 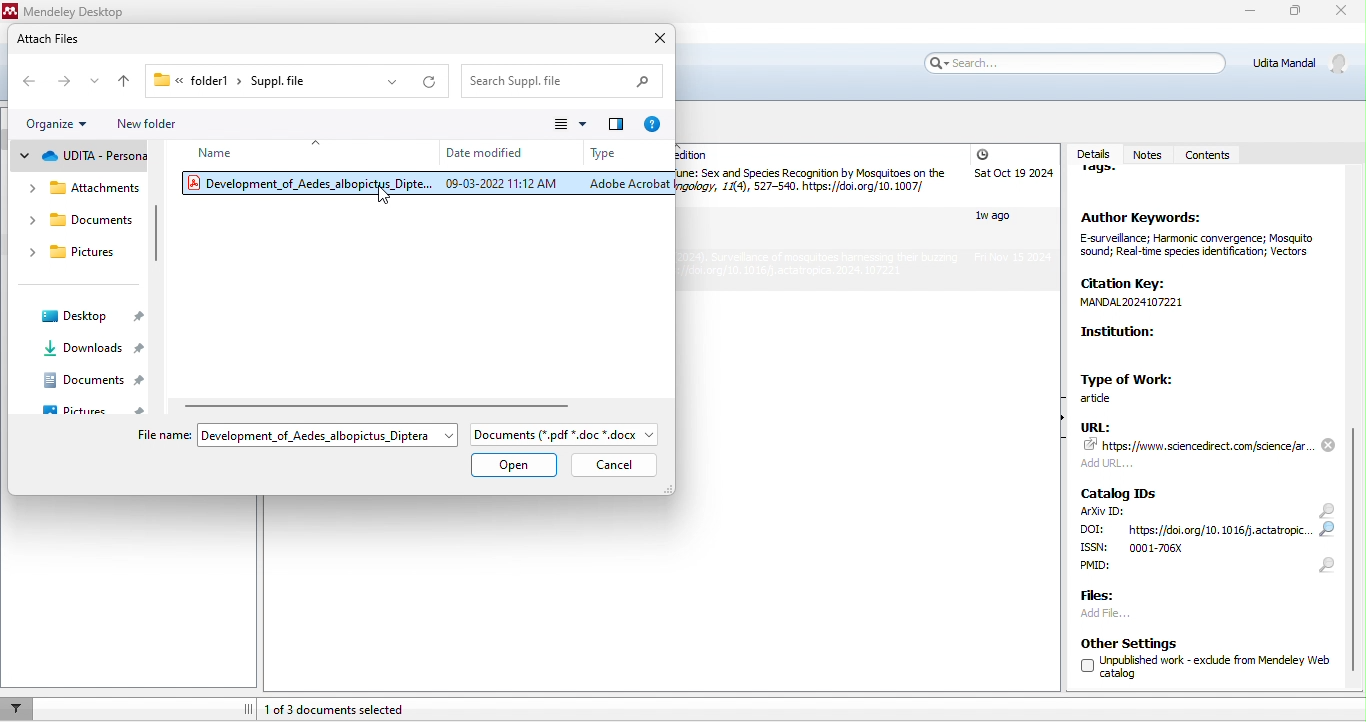 I want to click on upto previous, so click(x=129, y=83).